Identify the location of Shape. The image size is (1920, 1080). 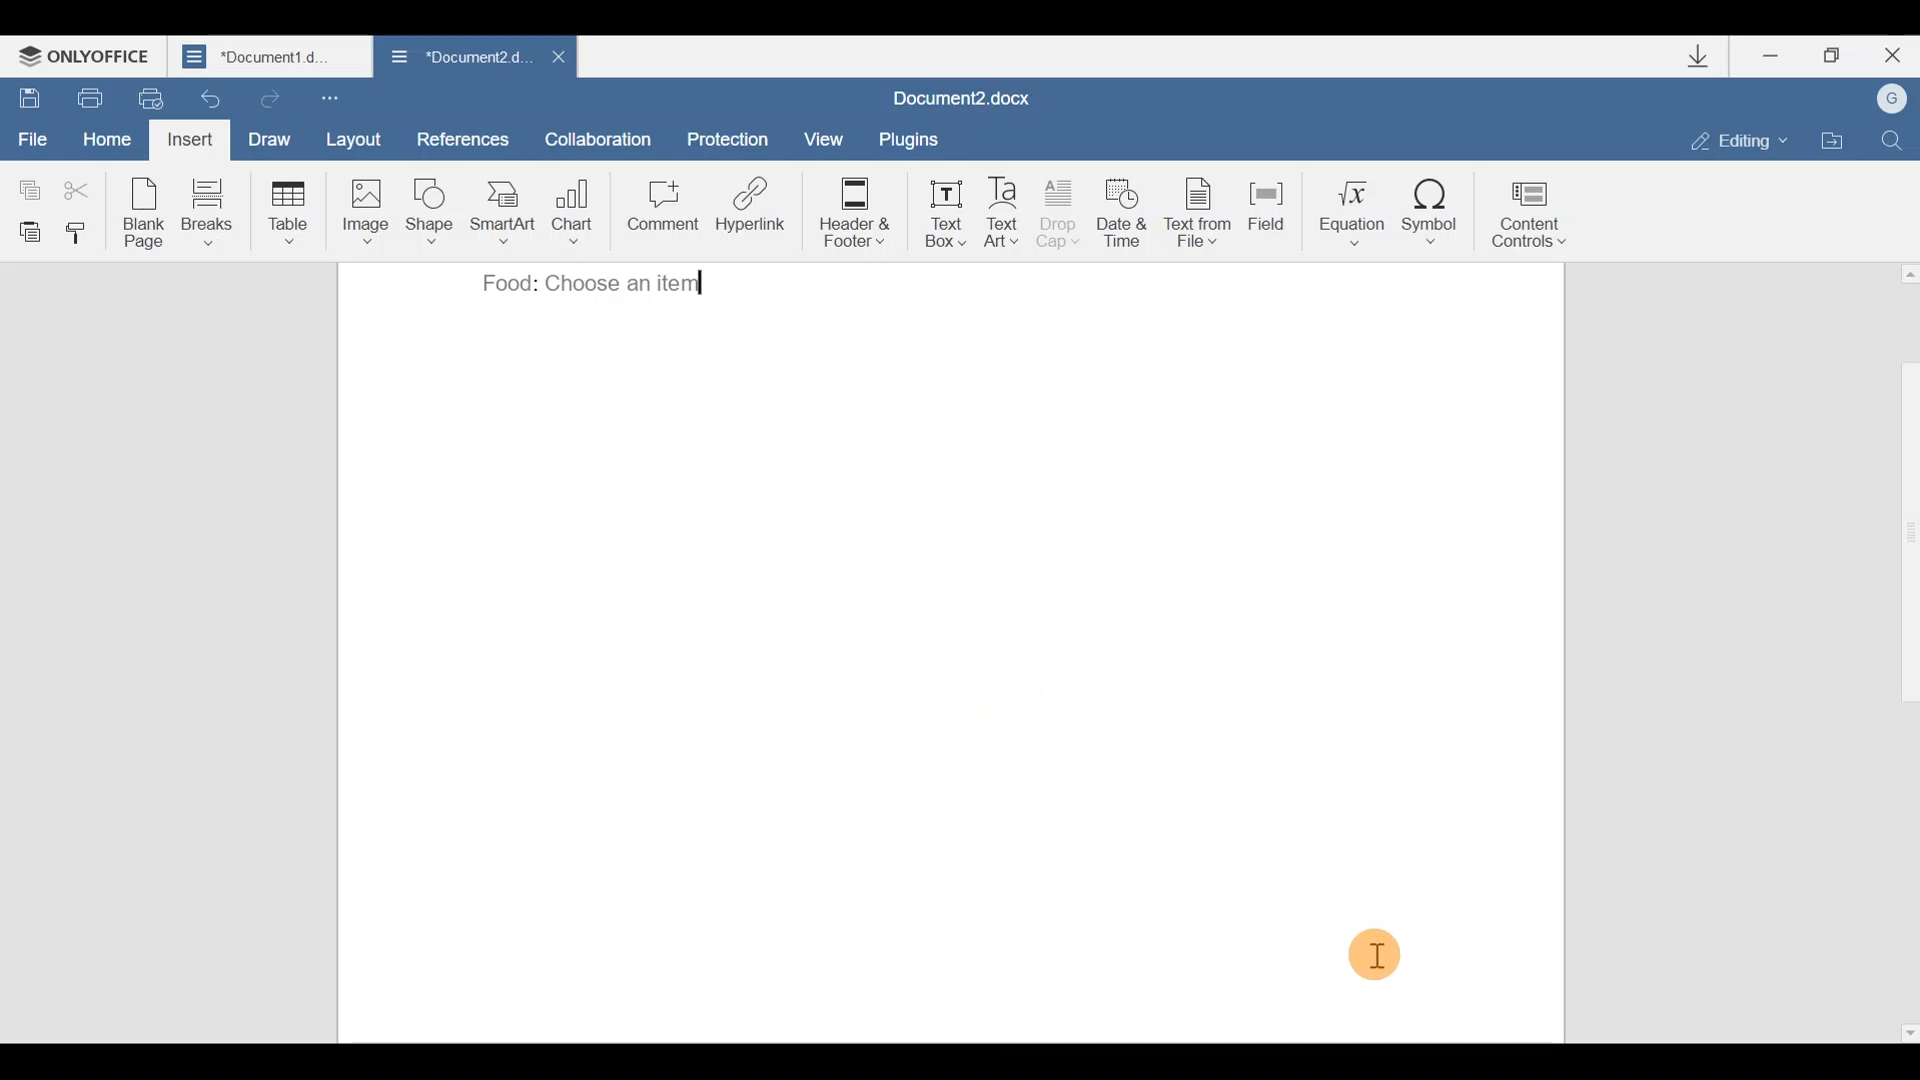
(432, 209).